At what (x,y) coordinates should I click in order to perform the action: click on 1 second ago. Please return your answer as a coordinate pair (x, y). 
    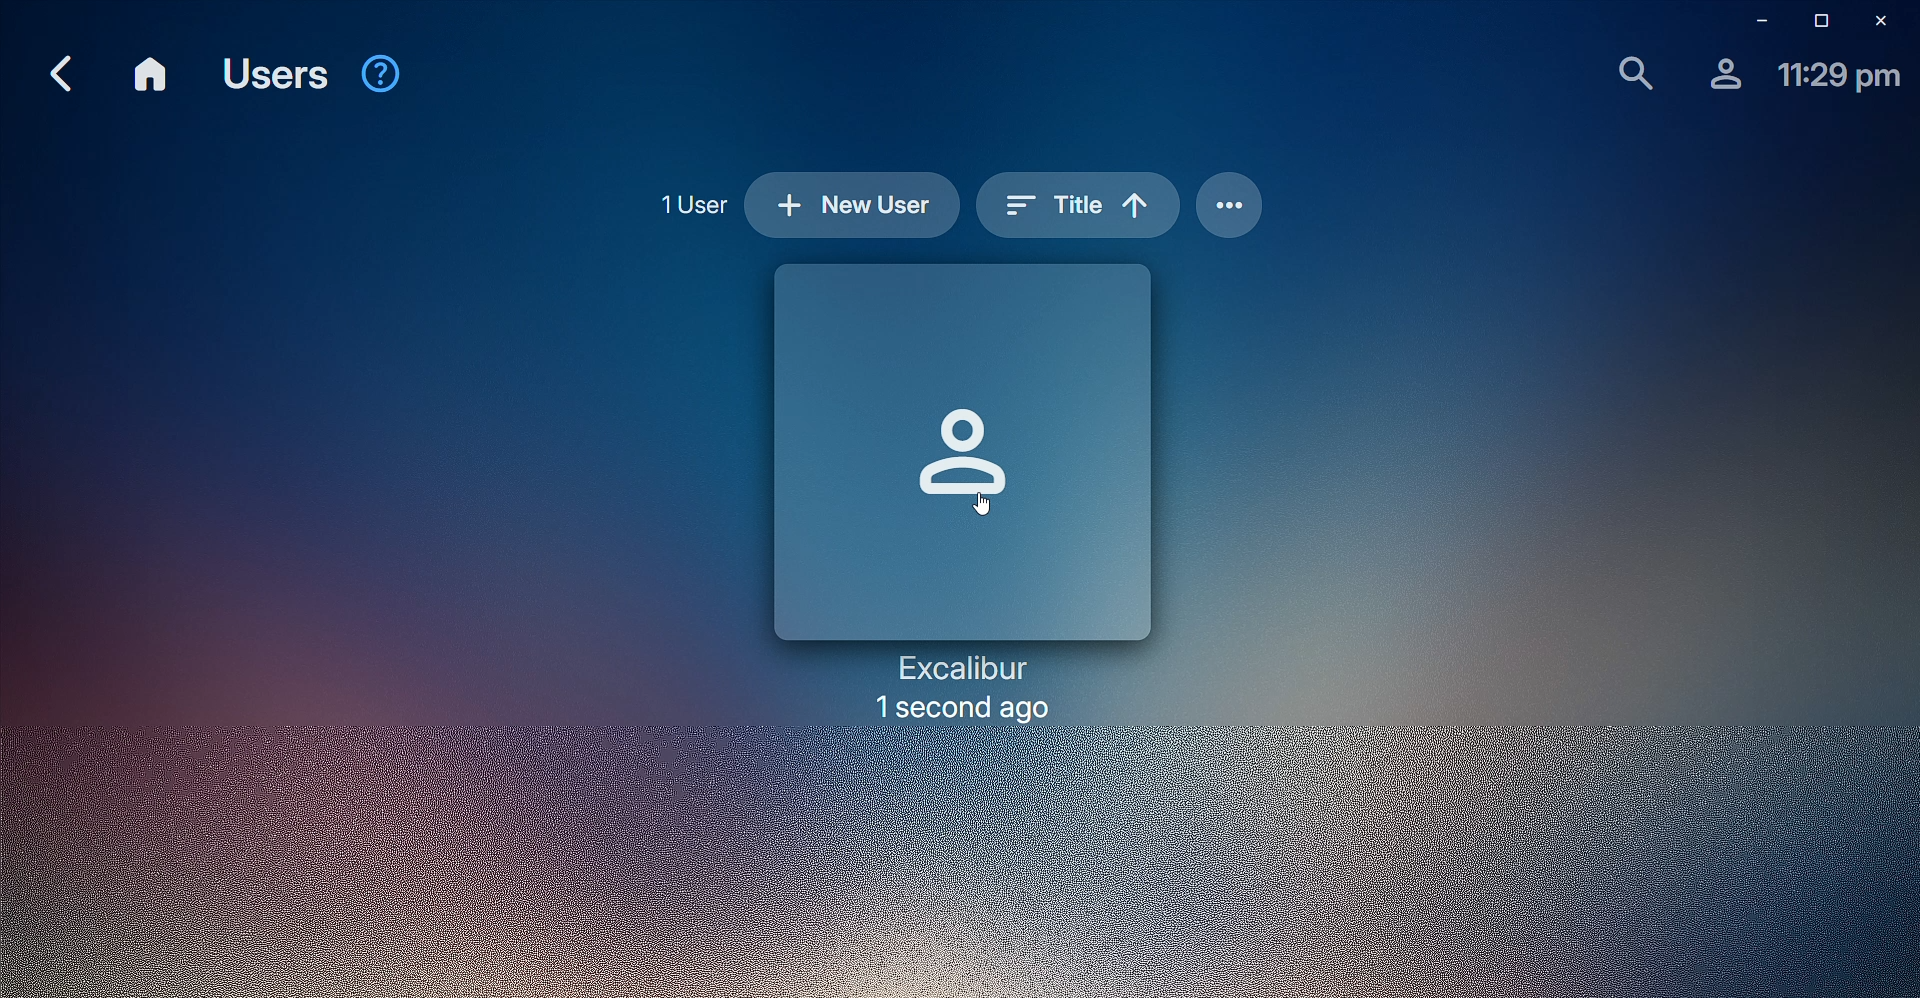
    Looking at the image, I should click on (971, 710).